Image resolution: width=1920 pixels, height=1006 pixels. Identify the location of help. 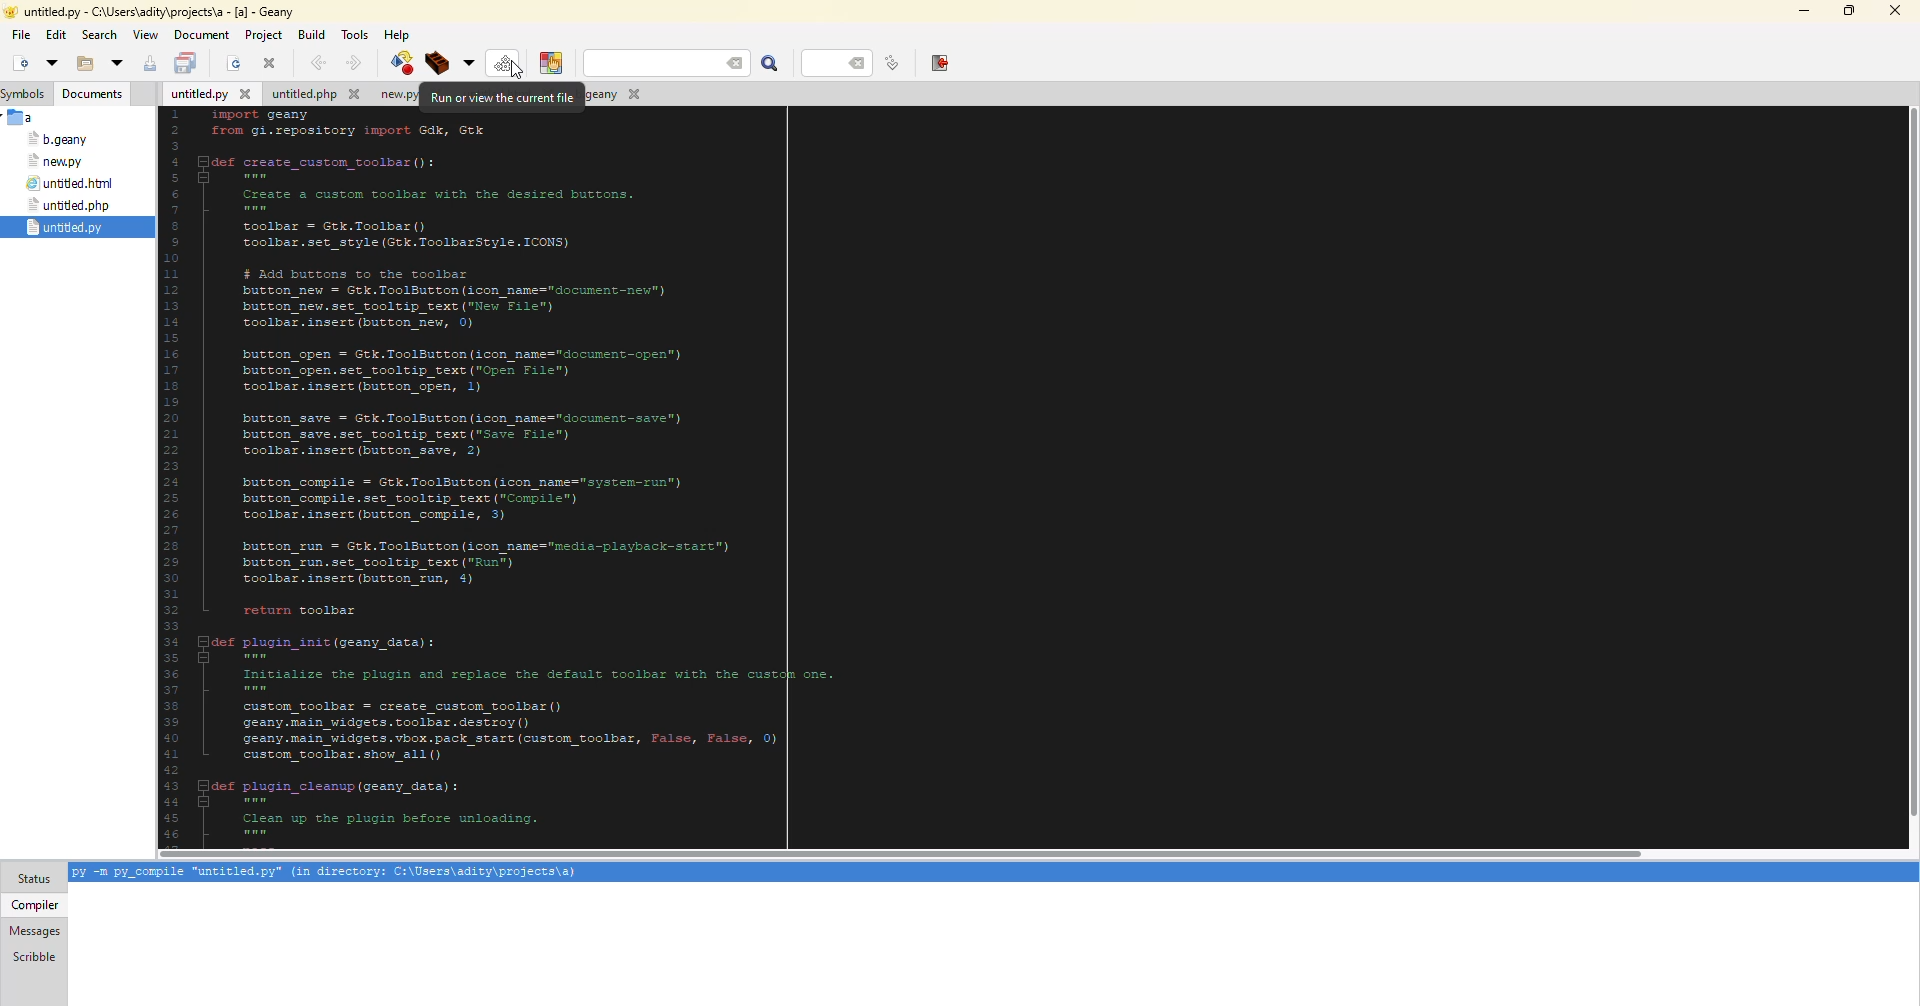
(397, 35).